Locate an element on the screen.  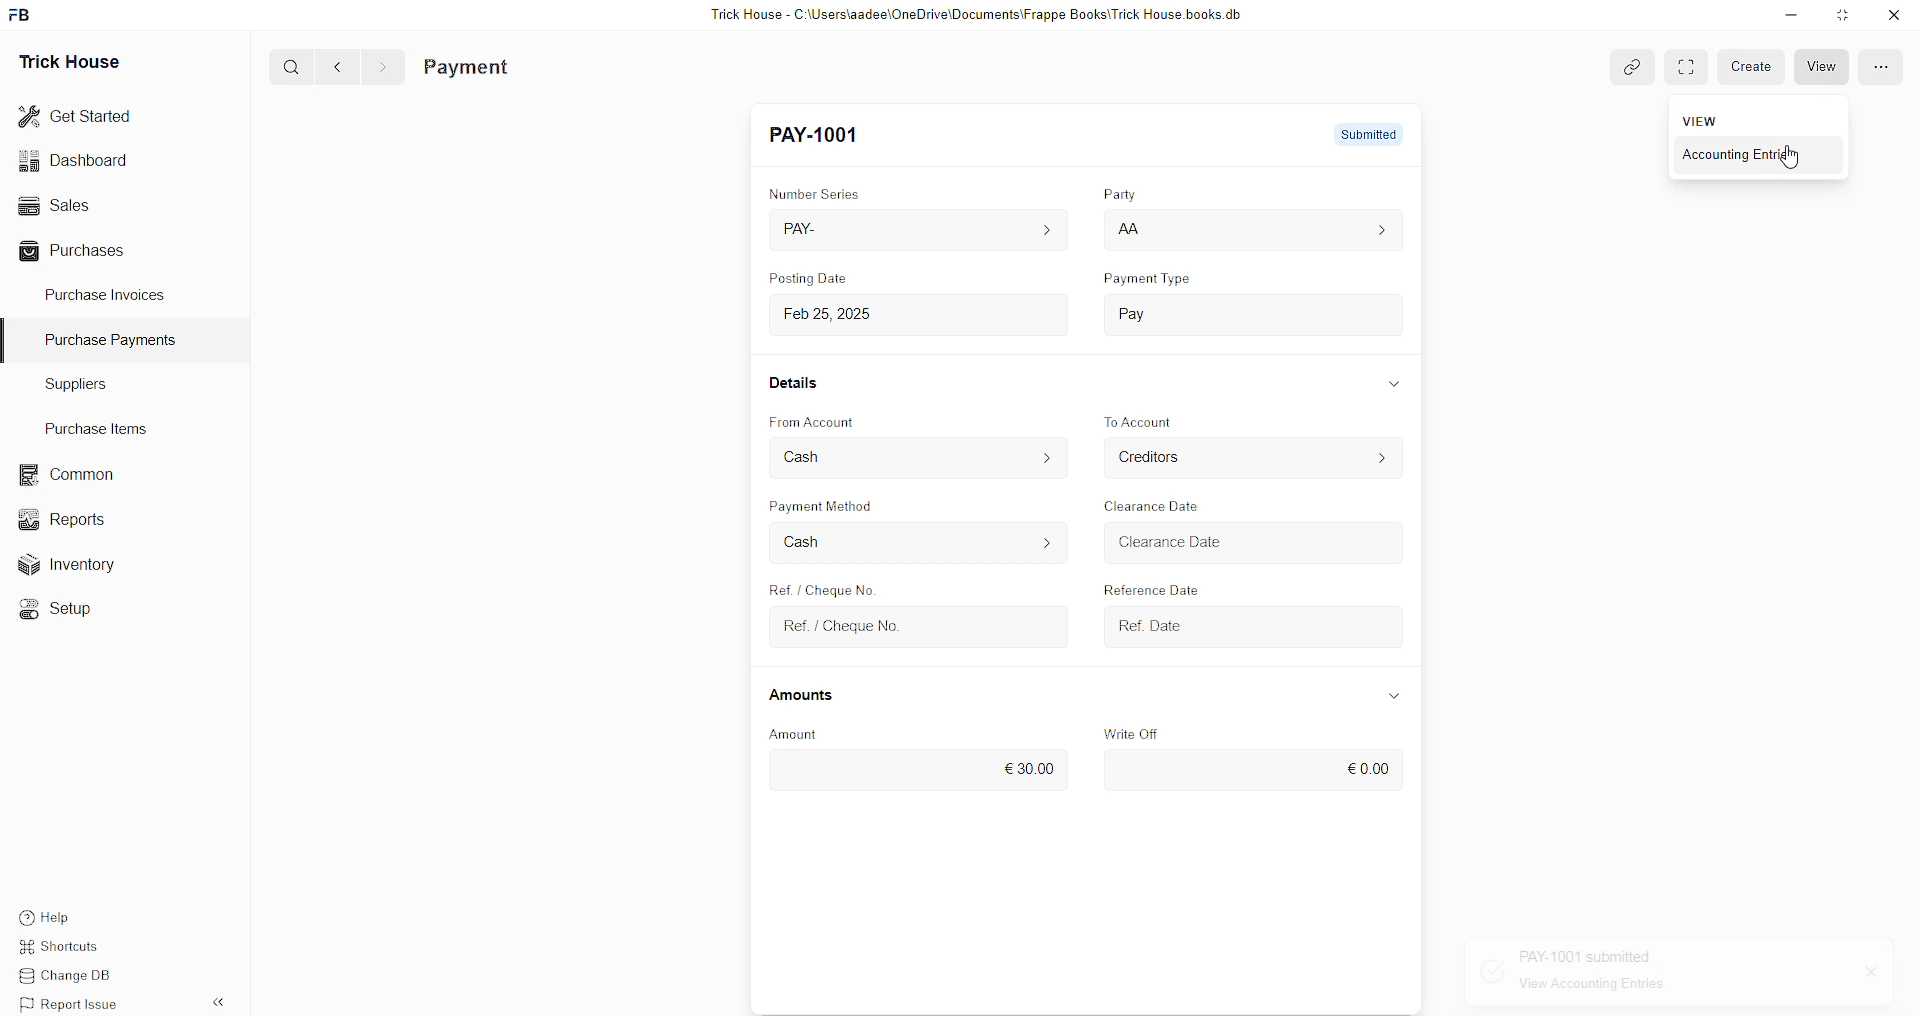
Number Series is located at coordinates (828, 193).